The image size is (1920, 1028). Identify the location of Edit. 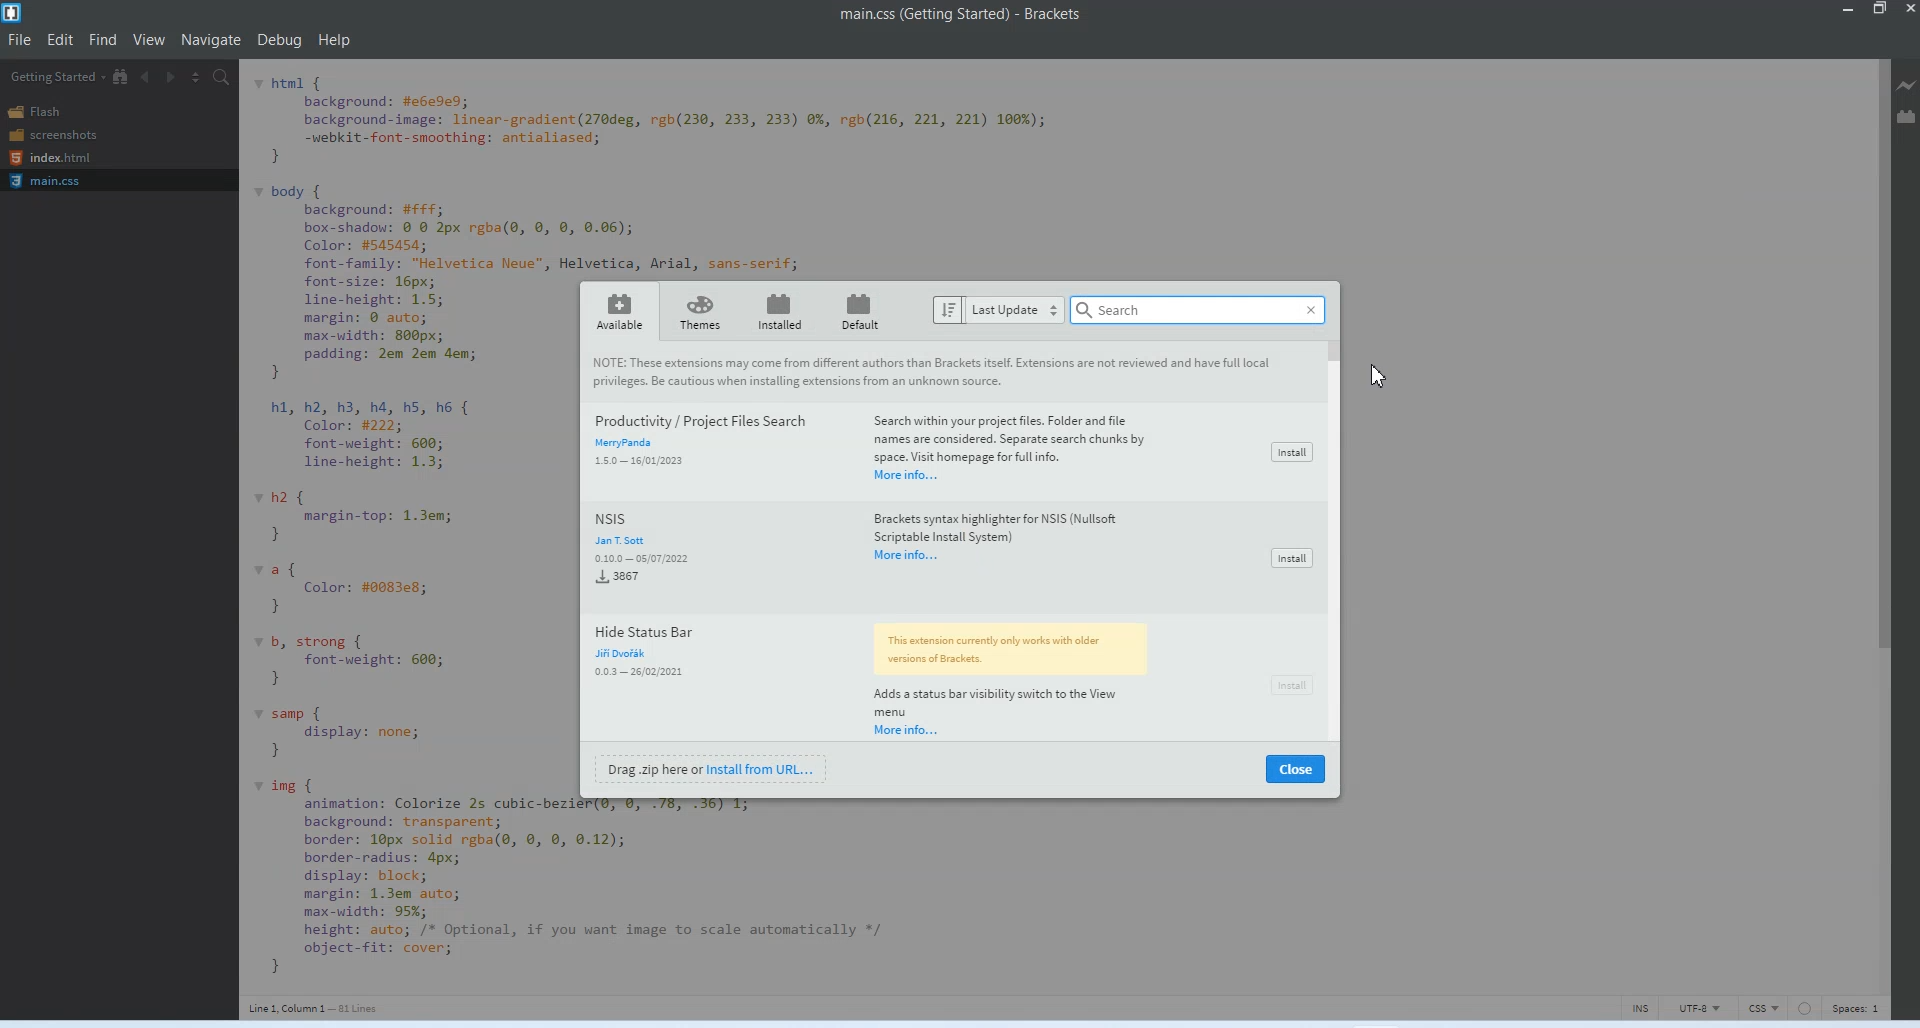
(62, 39).